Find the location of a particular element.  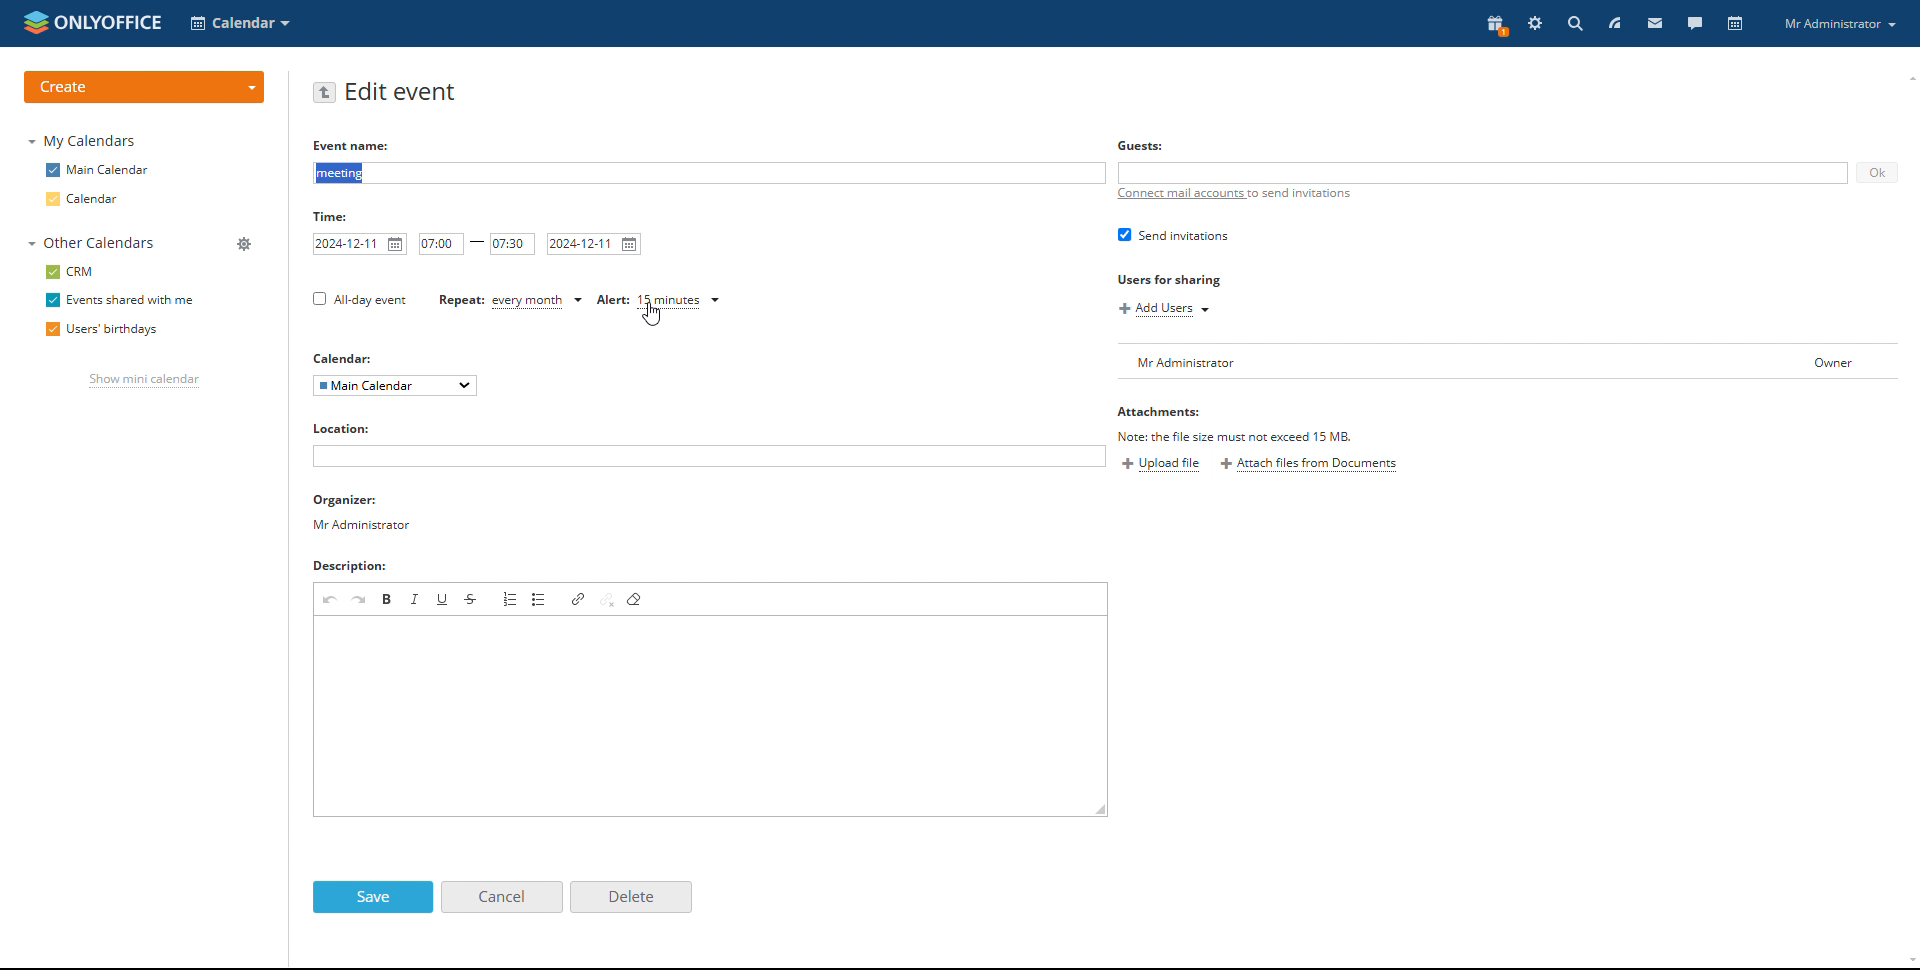

Description: is located at coordinates (361, 565).